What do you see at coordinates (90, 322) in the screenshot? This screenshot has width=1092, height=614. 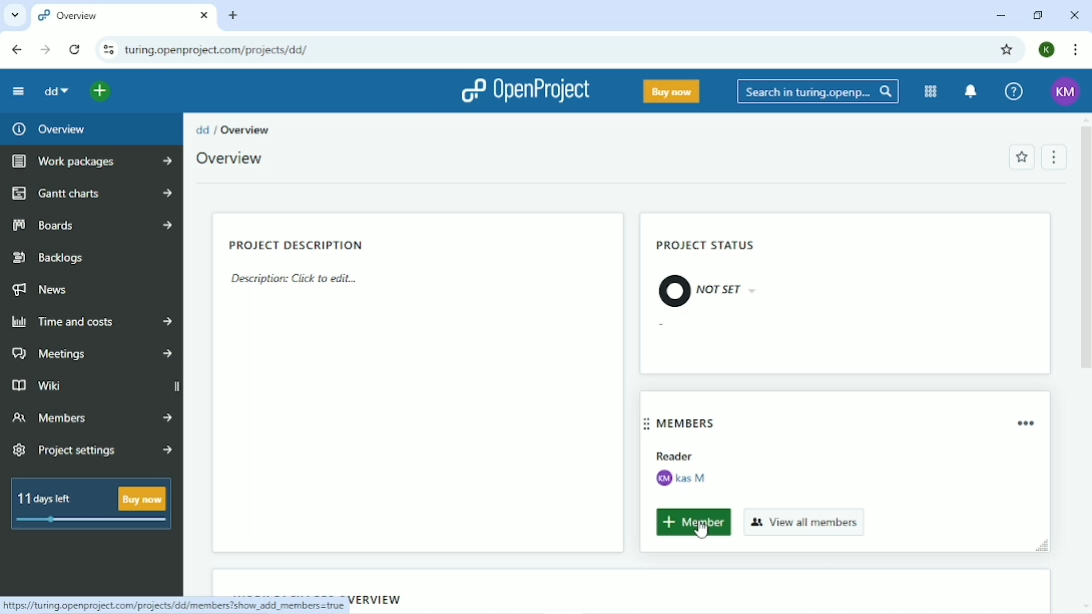 I see `Time and costs` at bounding box center [90, 322].